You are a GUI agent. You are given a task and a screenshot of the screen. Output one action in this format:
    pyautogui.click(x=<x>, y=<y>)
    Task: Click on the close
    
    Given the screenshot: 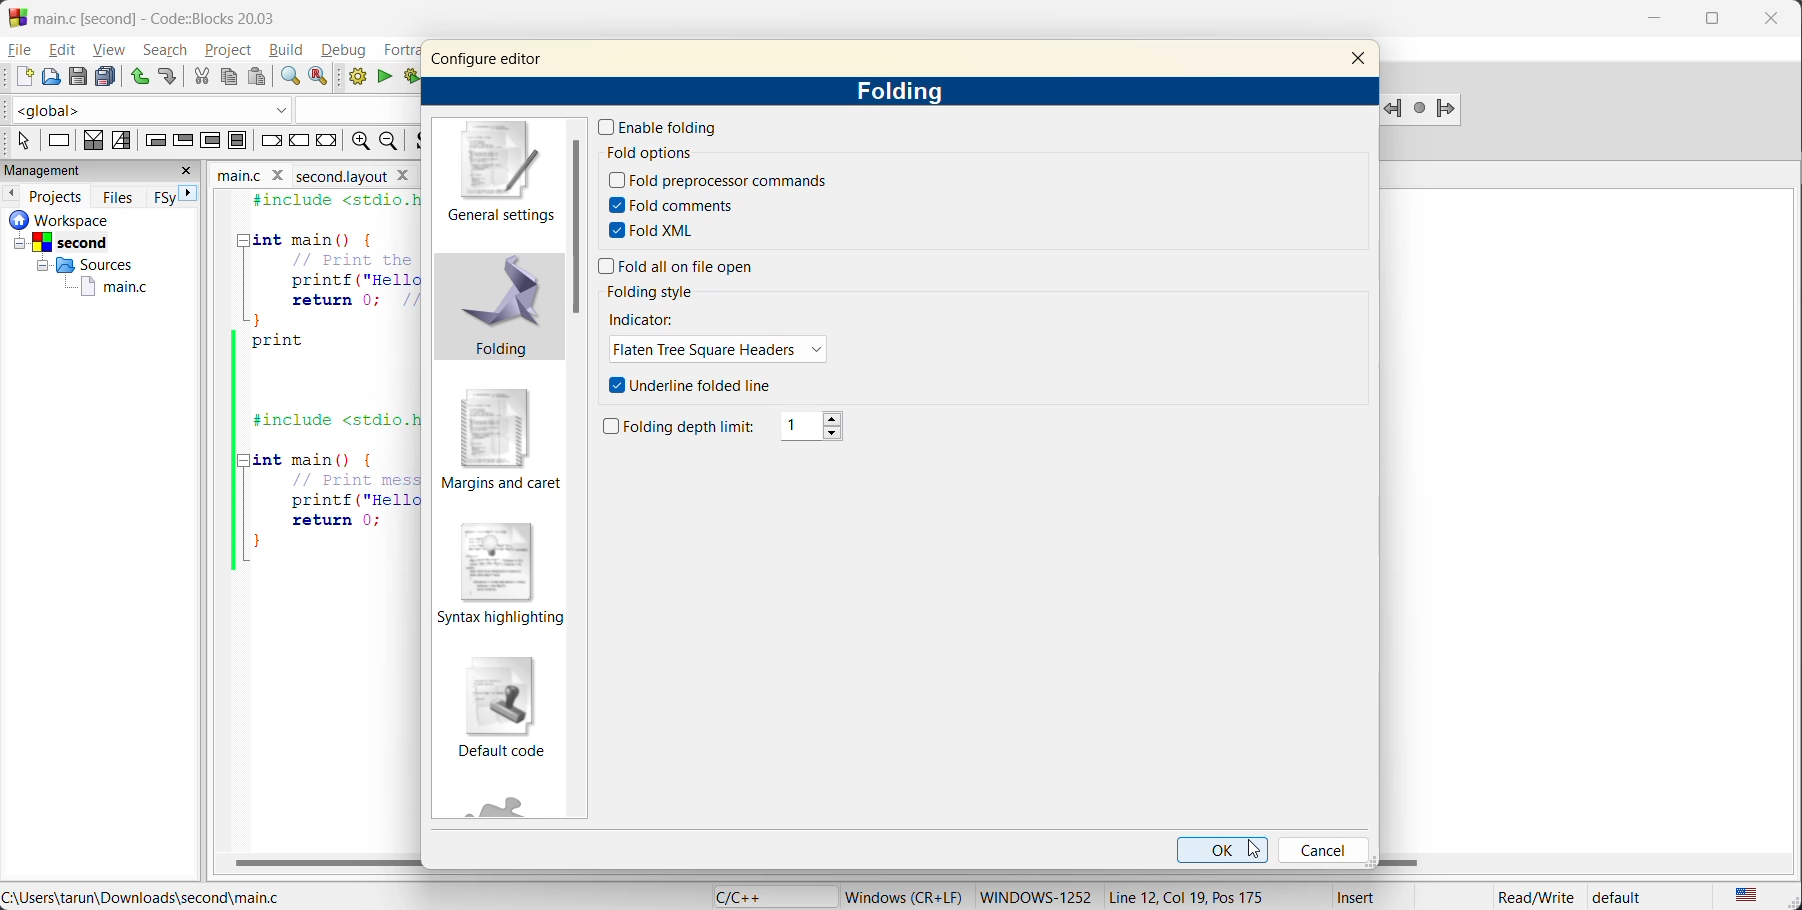 What is the action you would take?
    pyautogui.click(x=1774, y=20)
    